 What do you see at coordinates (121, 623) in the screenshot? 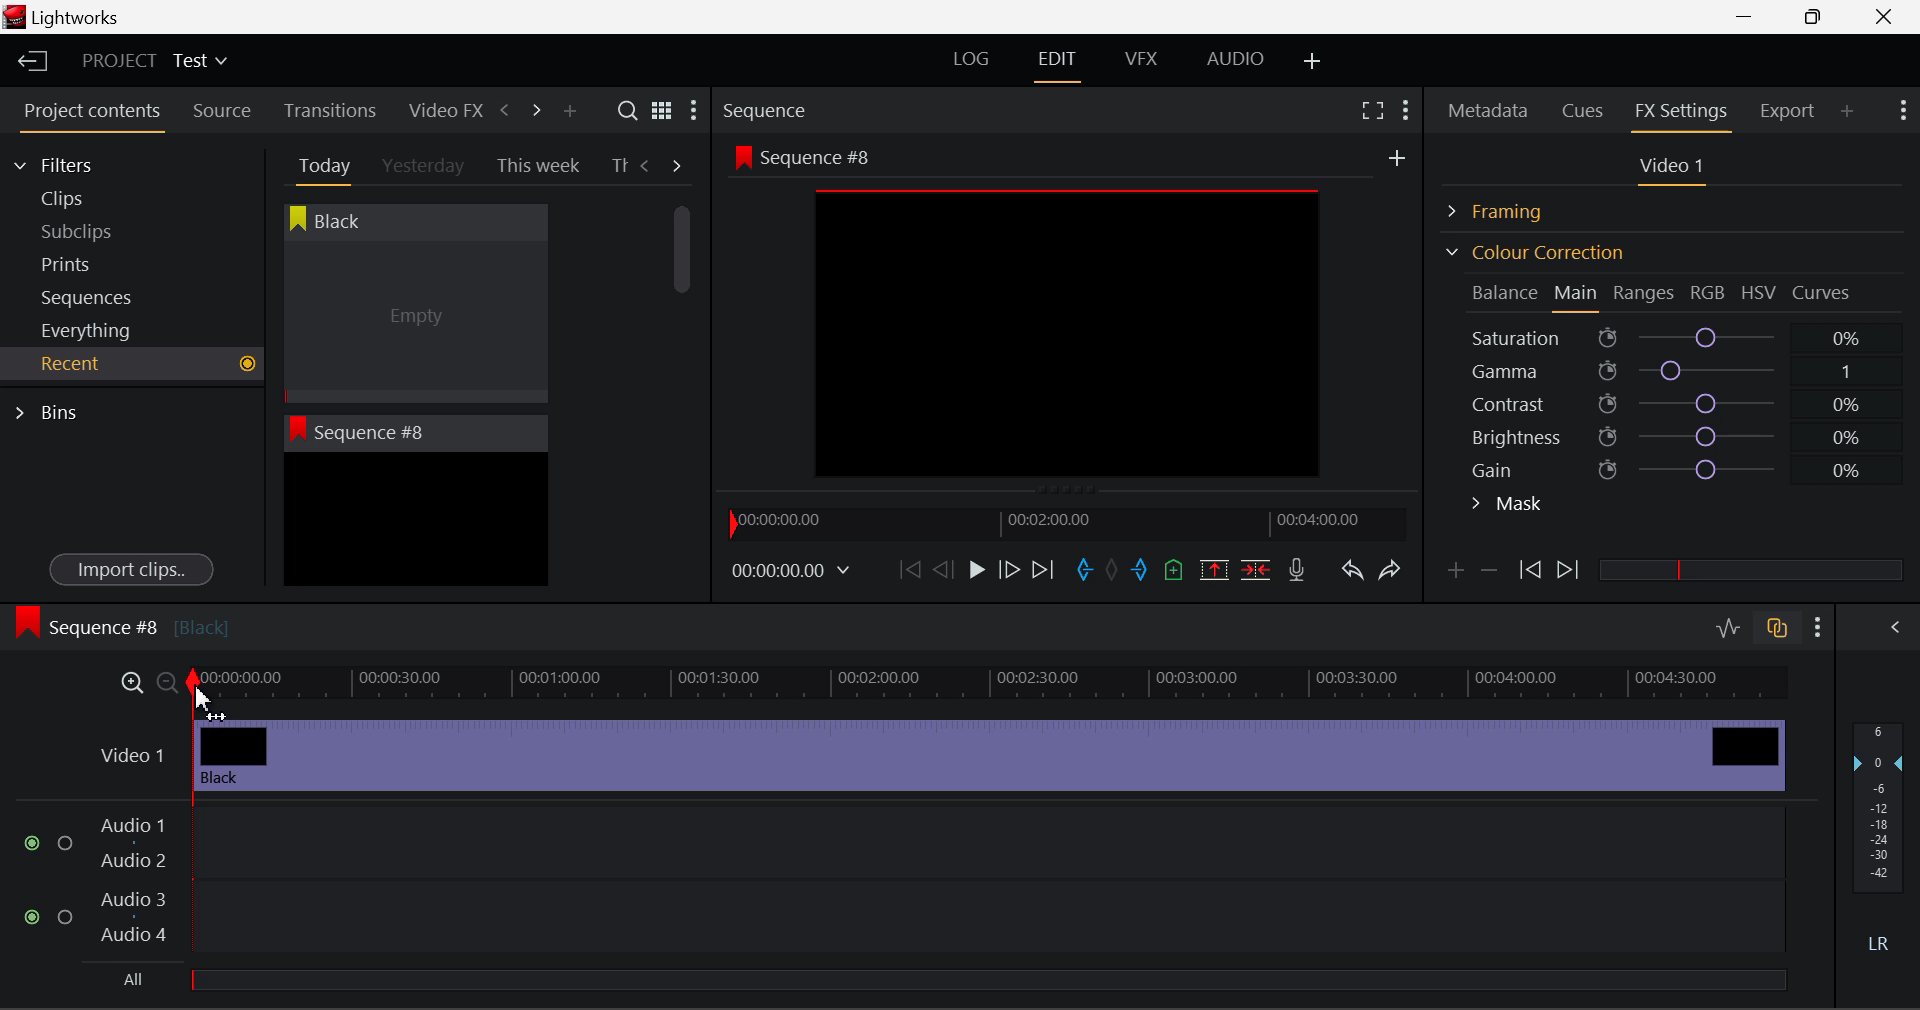
I see `Sequence #8` at bounding box center [121, 623].